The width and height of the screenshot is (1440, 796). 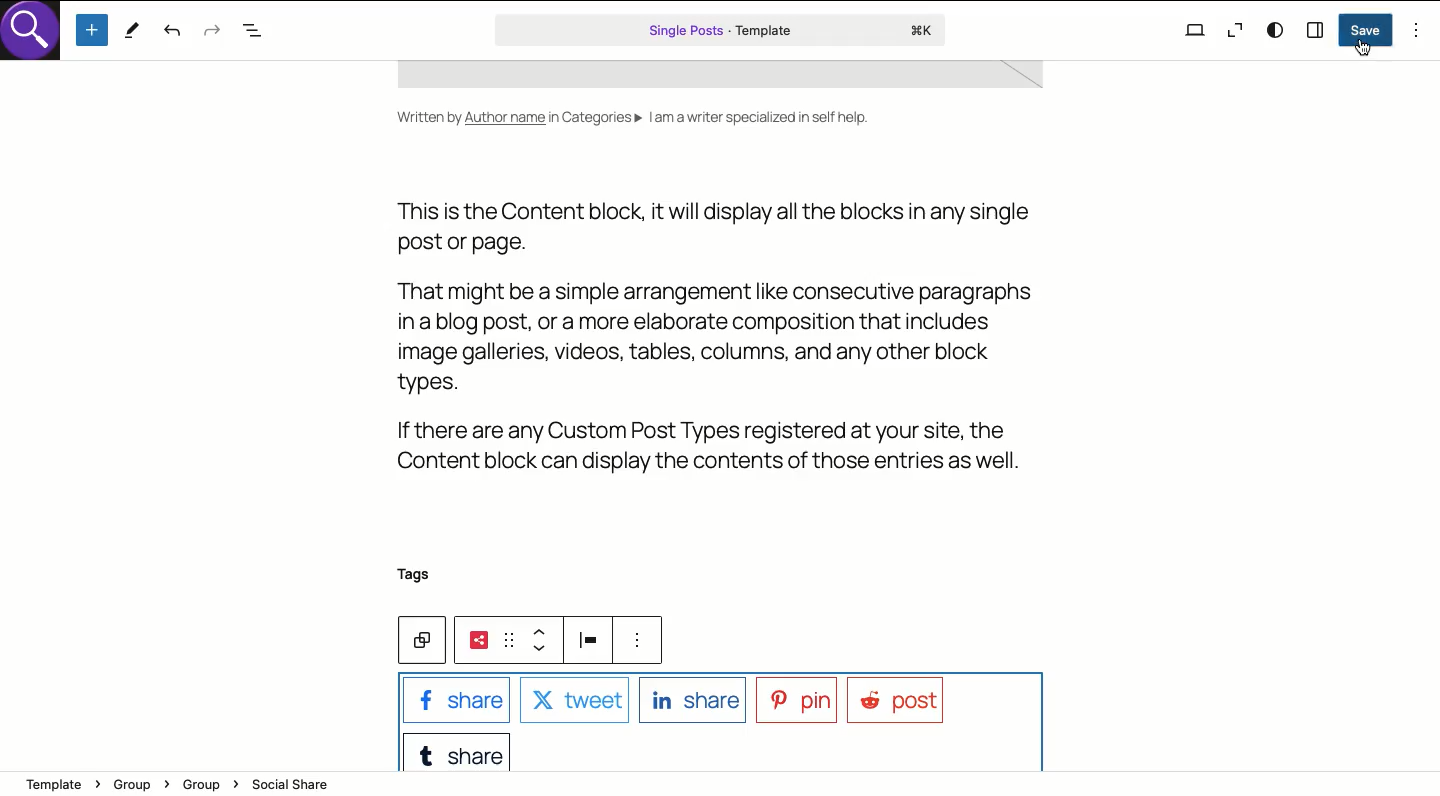 I want to click on Undo, so click(x=172, y=32).